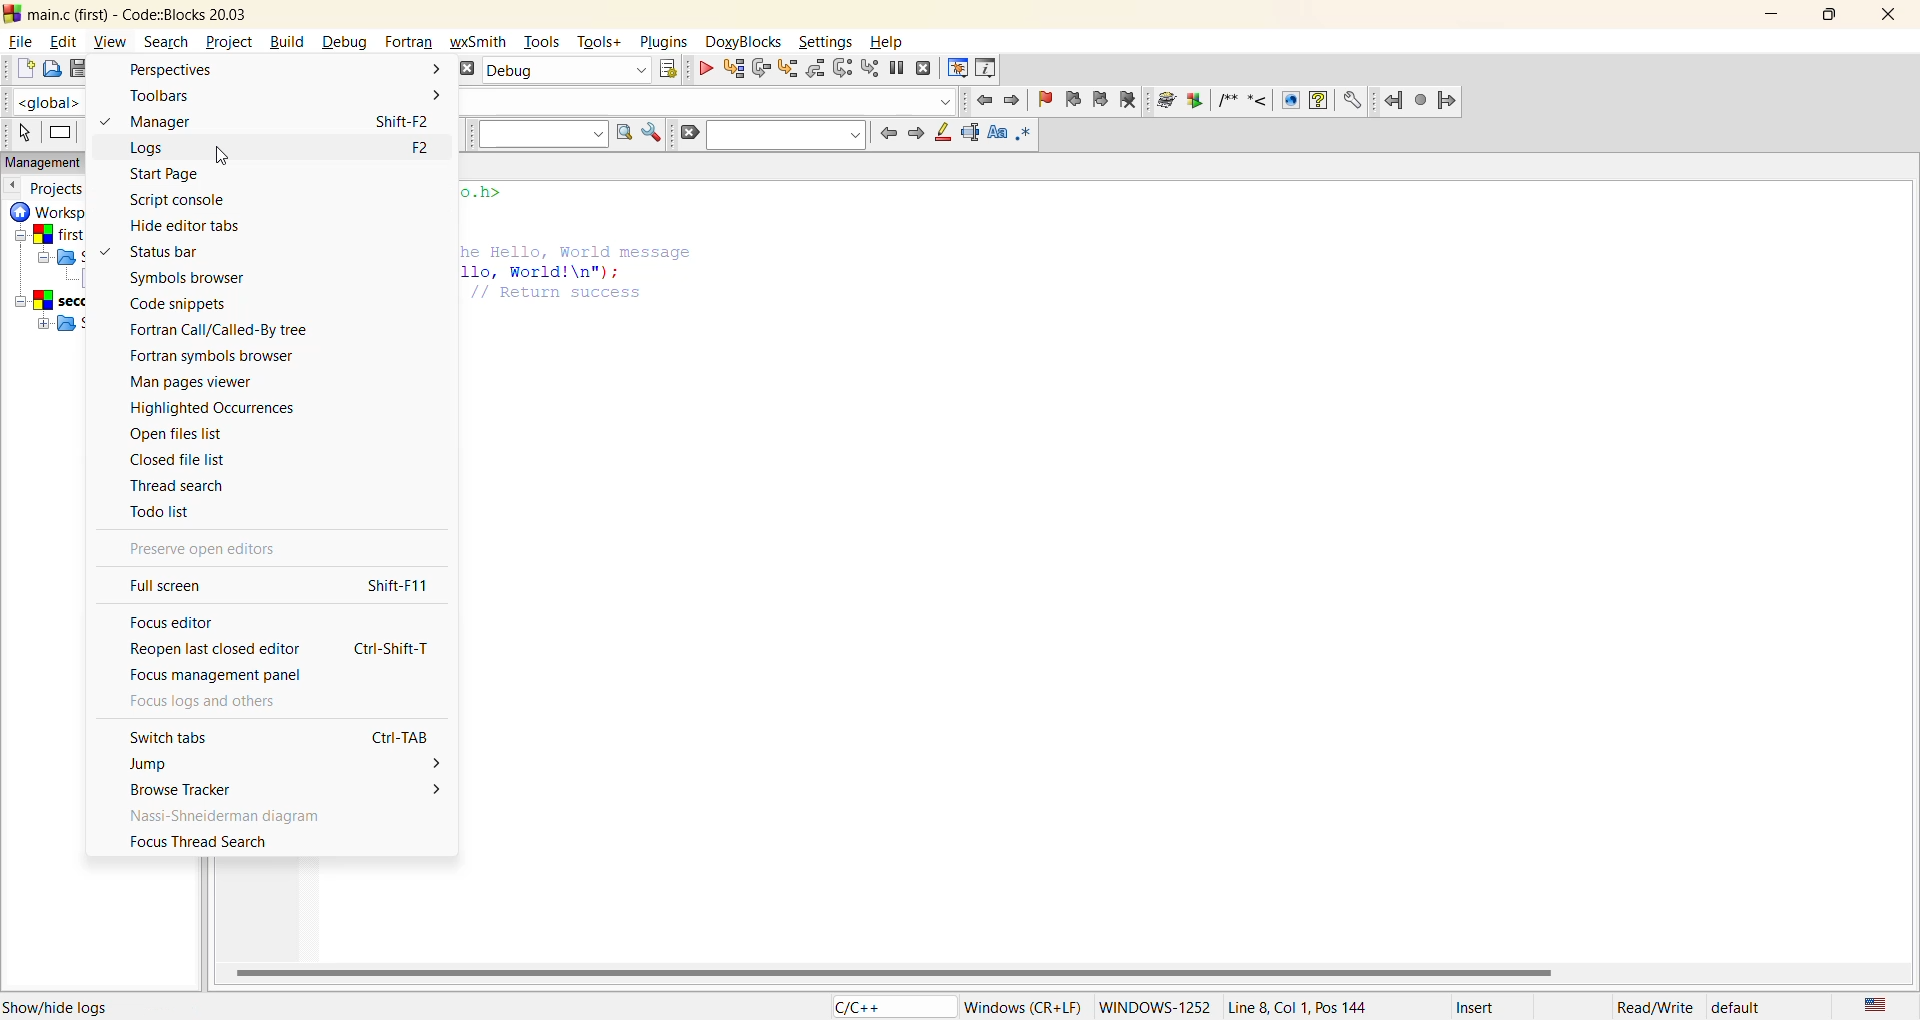 Image resolution: width=1920 pixels, height=1020 pixels. Describe the element at coordinates (701, 69) in the screenshot. I see `debug/continue` at that location.